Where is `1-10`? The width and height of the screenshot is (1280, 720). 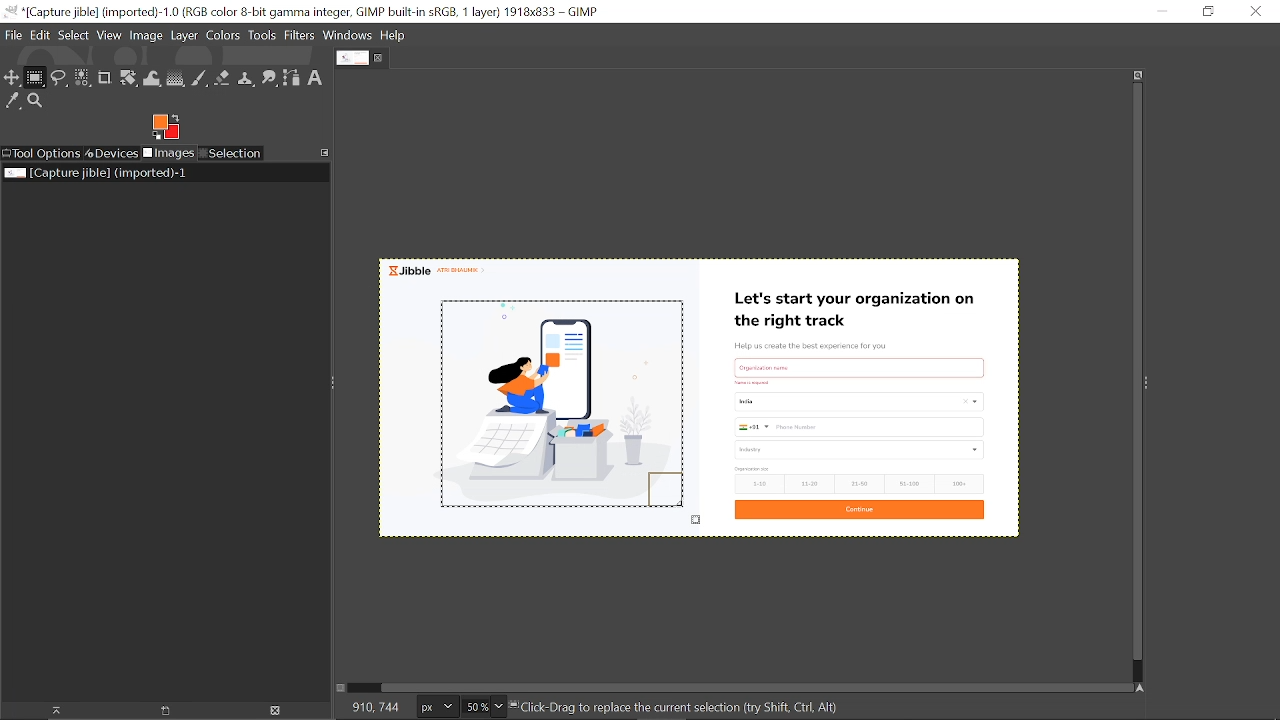 1-10 is located at coordinates (756, 484).